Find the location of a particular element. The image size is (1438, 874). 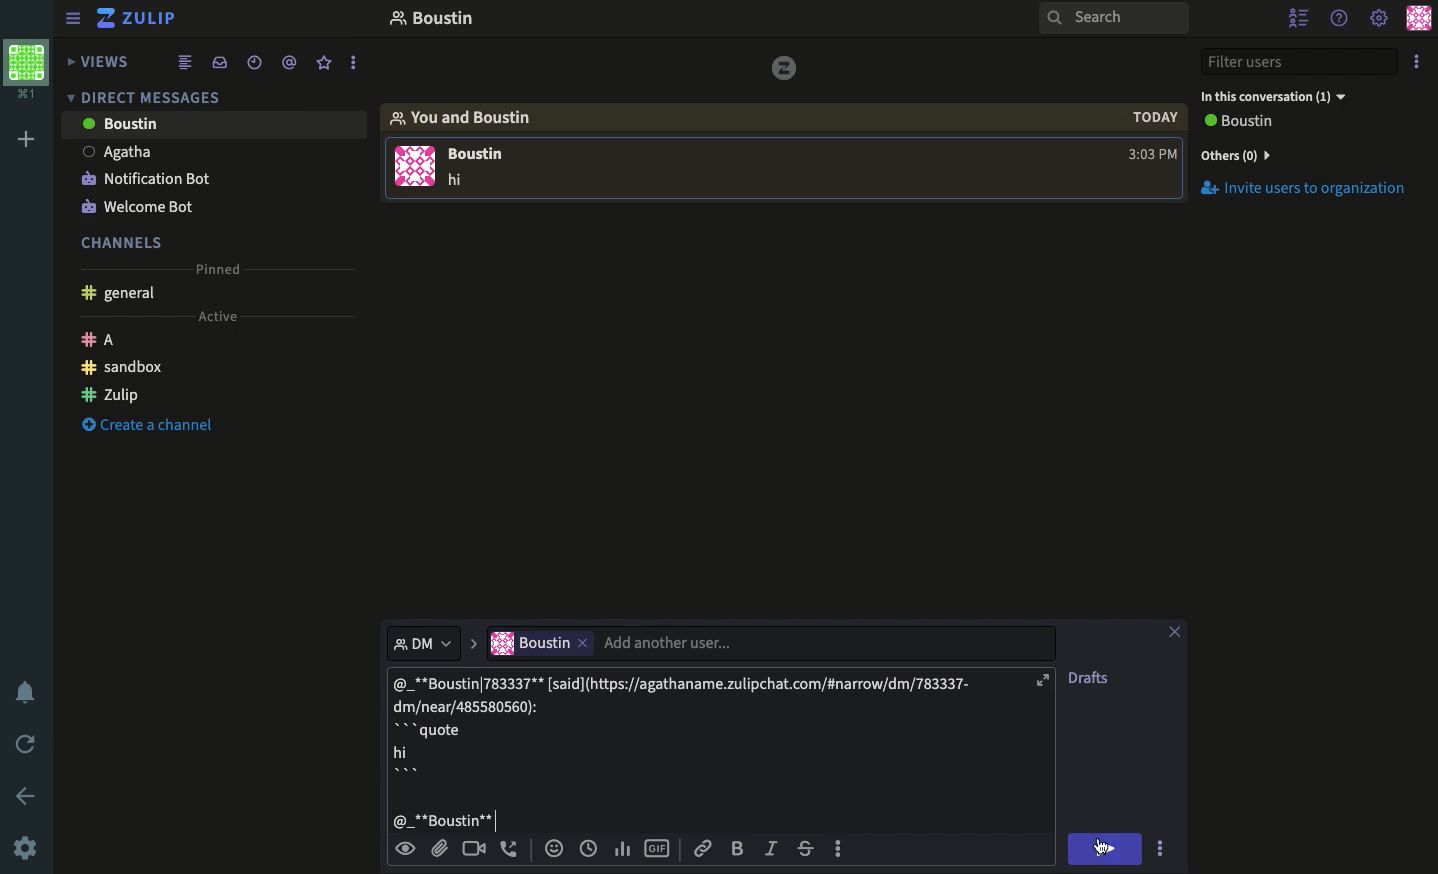

Gif is located at coordinates (658, 849).